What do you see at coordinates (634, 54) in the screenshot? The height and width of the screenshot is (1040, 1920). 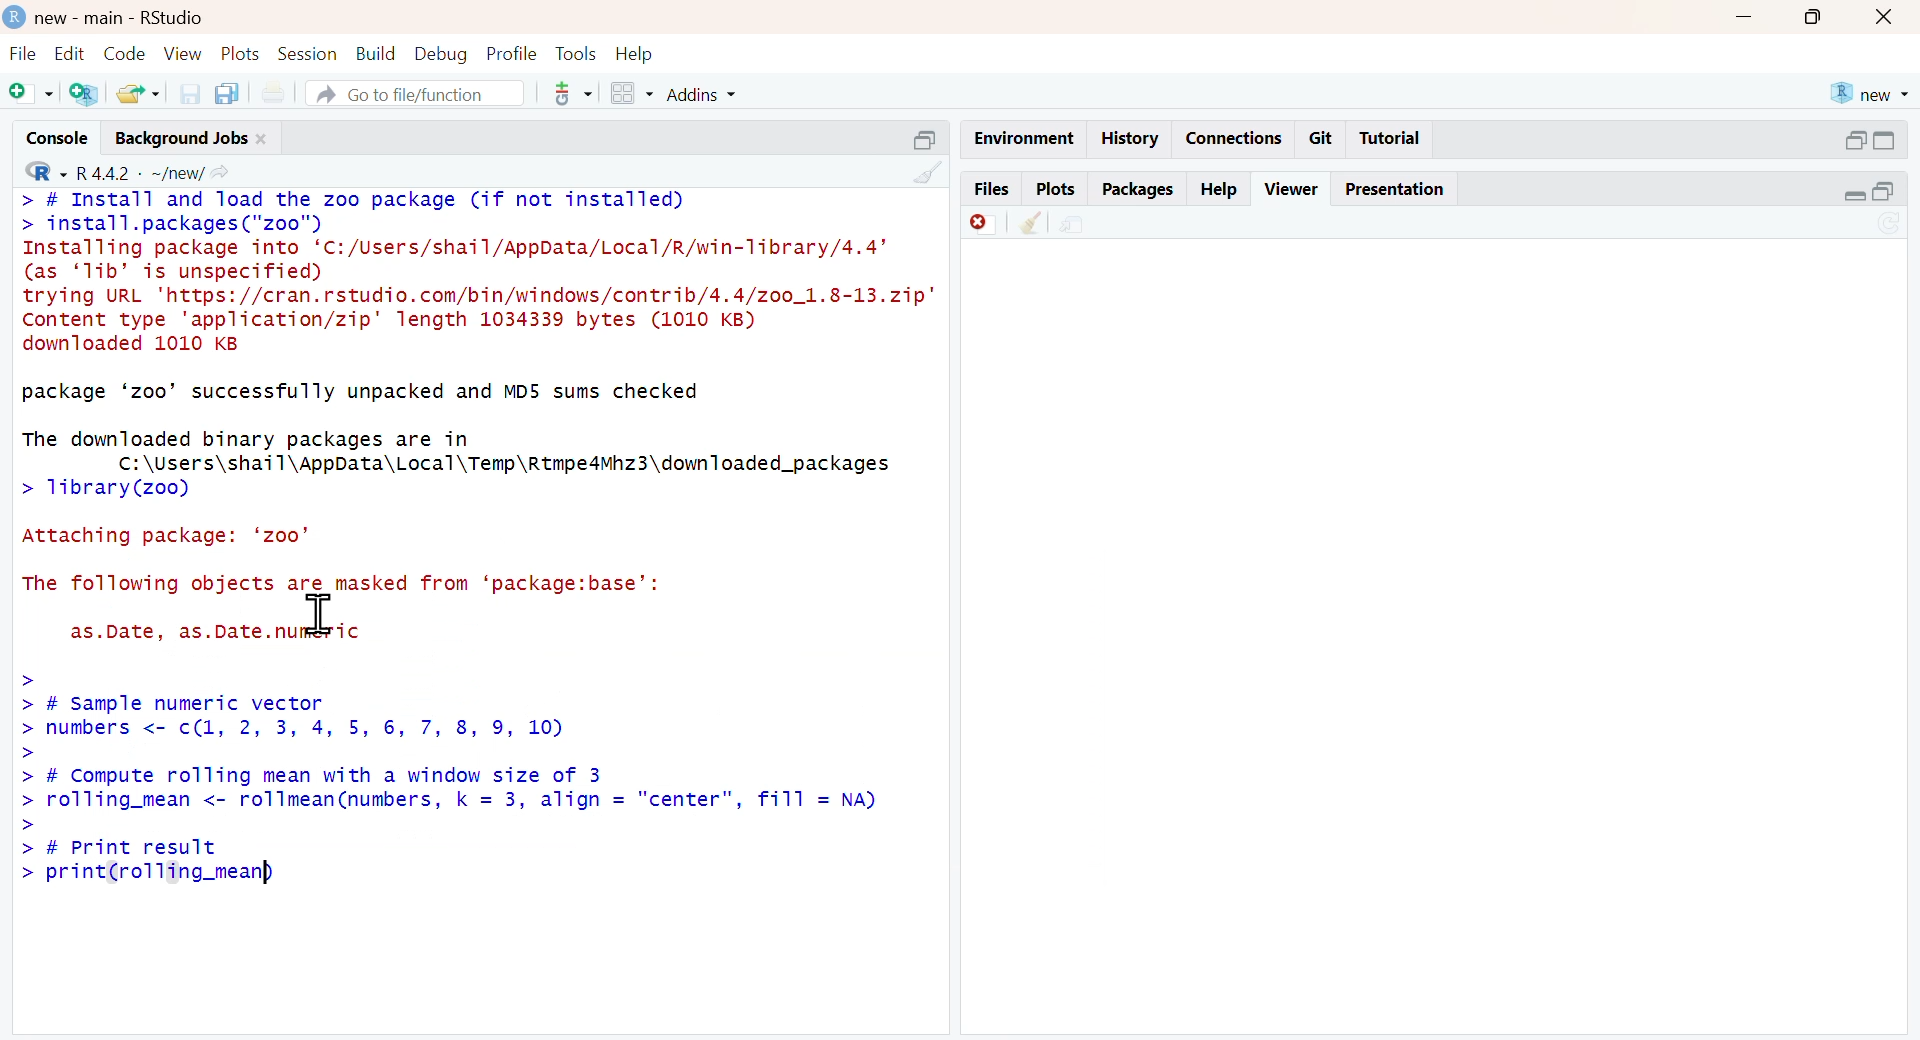 I see `help` at bounding box center [634, 54].